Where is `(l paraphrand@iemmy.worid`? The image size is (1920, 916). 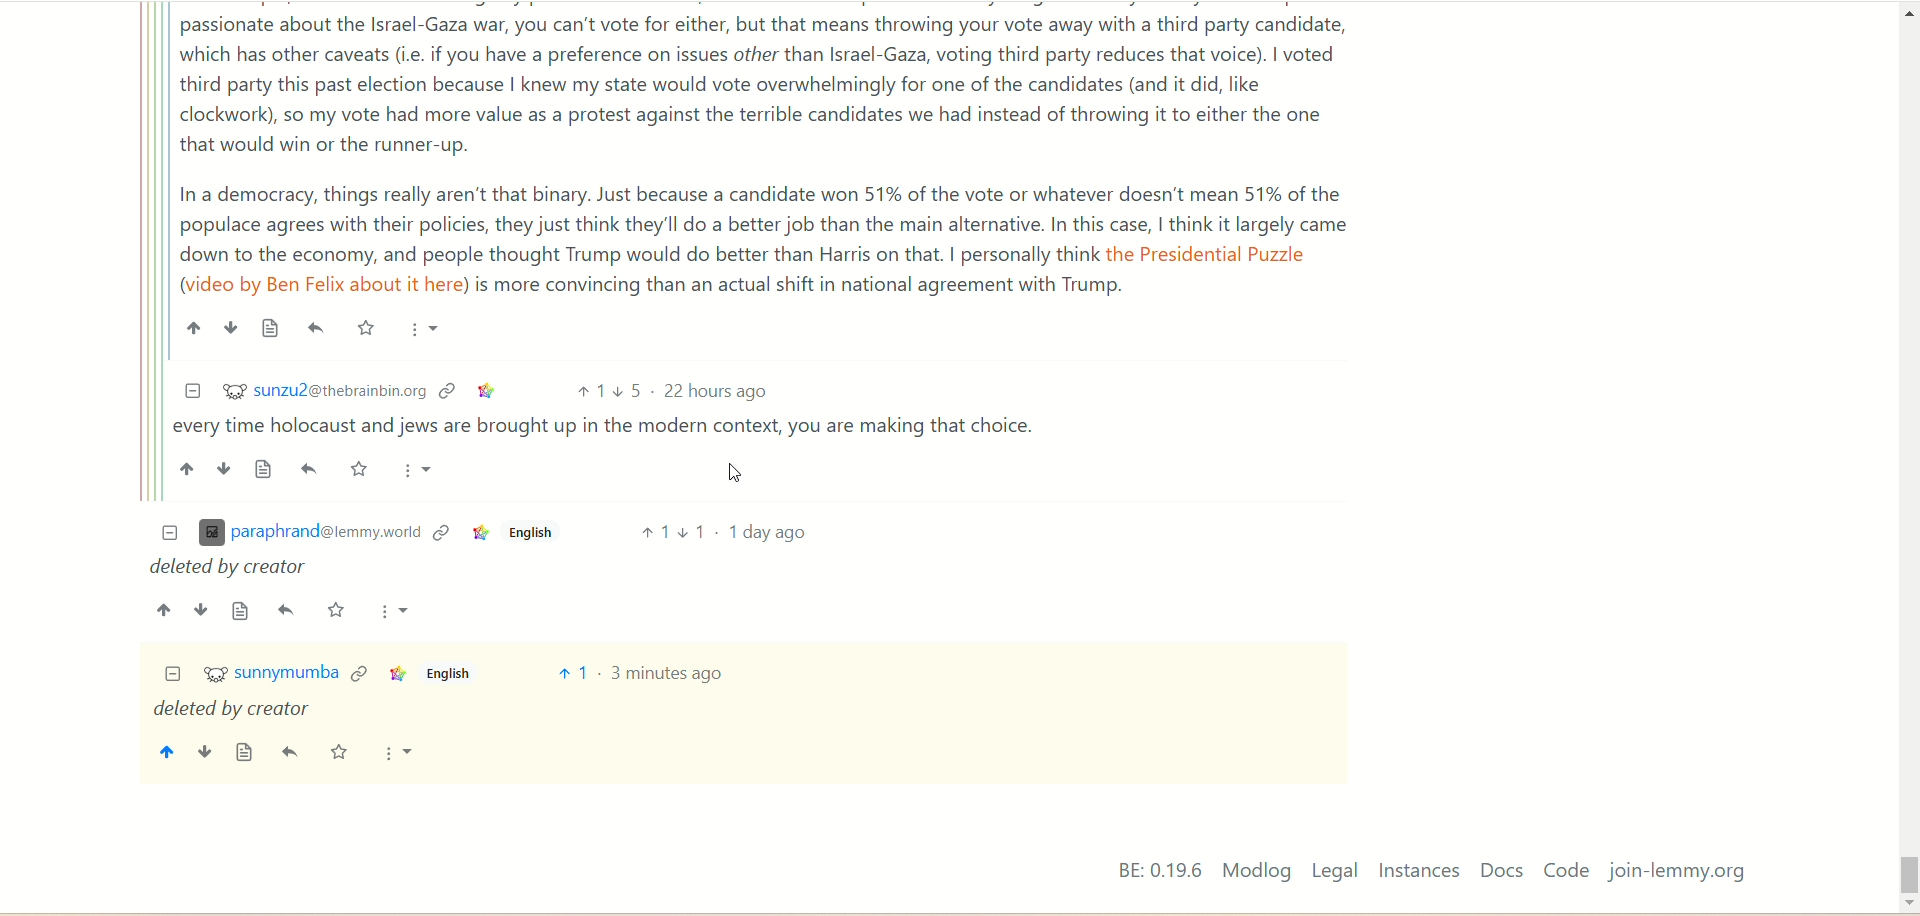
(l paraphrand@iemmy.worid is located at coordinates (309, 534).